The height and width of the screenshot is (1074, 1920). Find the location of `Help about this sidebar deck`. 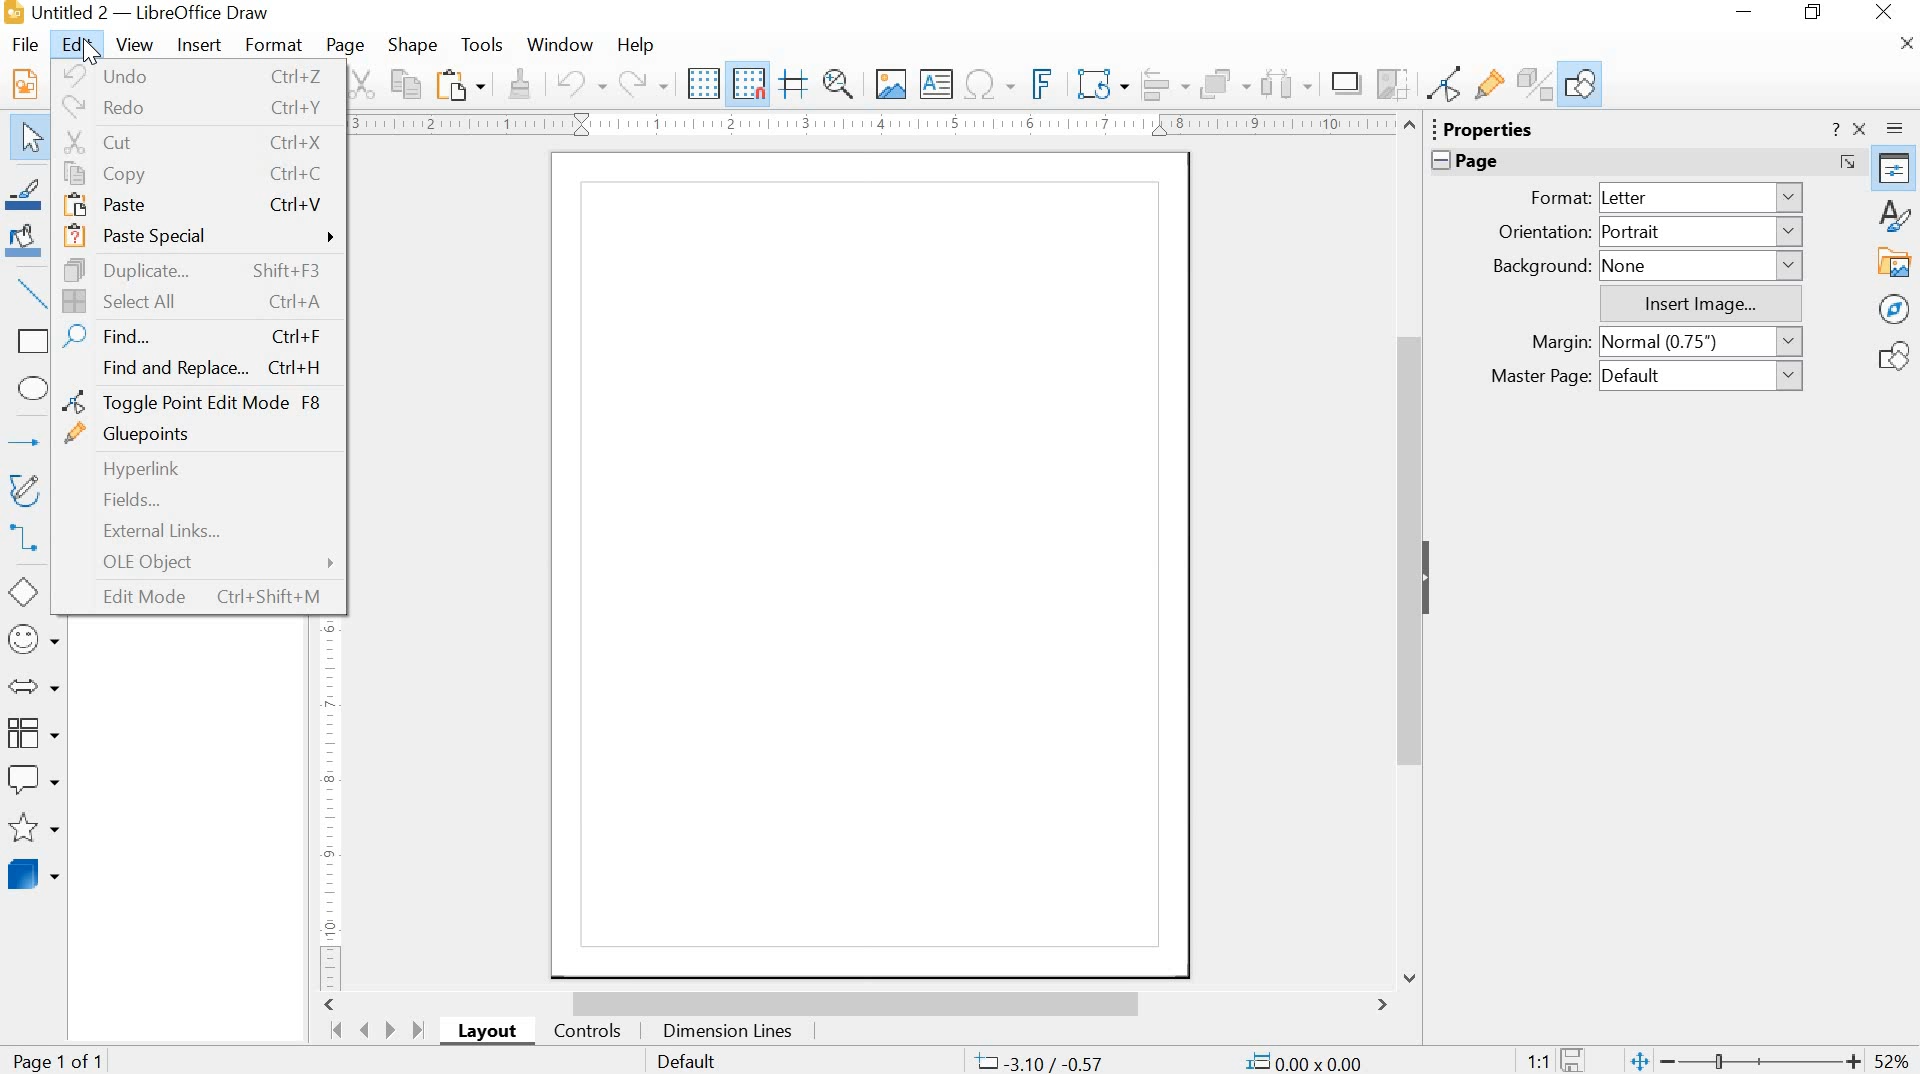

Help about this sidebar deck is located at coordinates (1835, 129).